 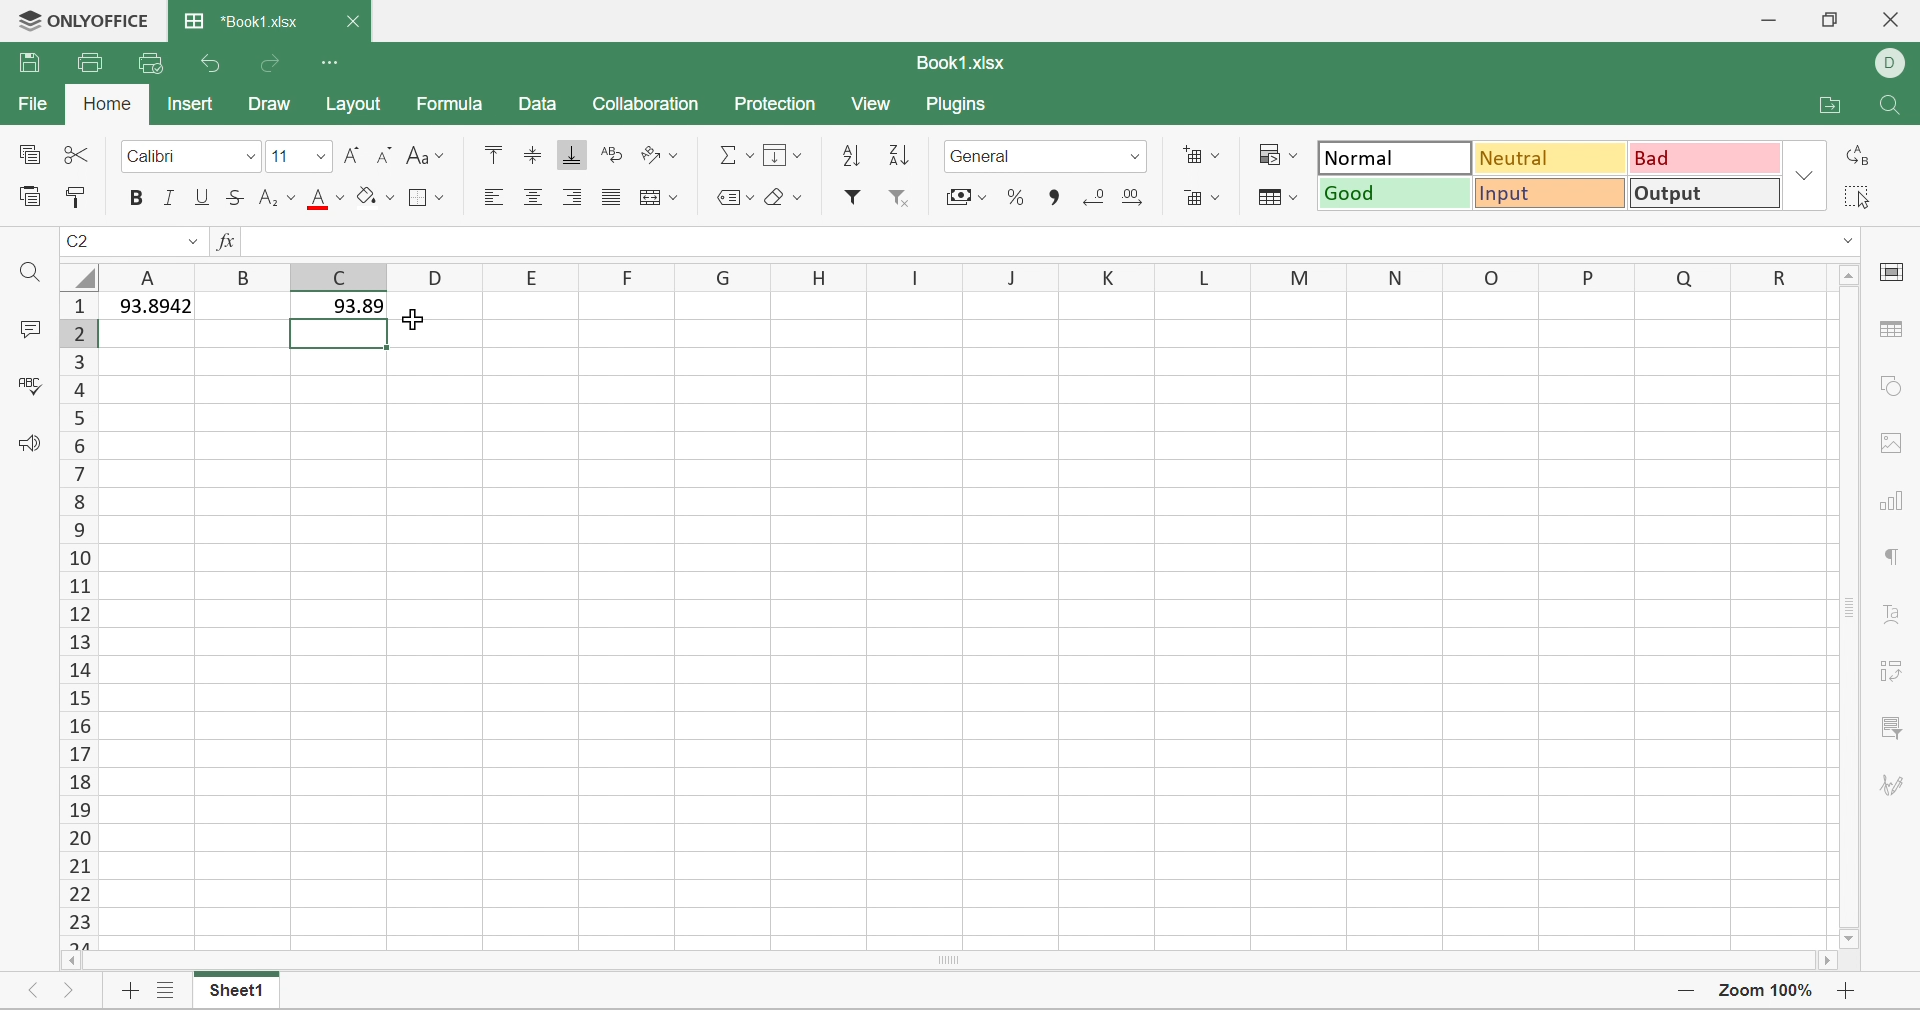 What do you see at coordinates (1397, 193) in the screenshot?
I see `Good` at bounding box center [1397, 193].